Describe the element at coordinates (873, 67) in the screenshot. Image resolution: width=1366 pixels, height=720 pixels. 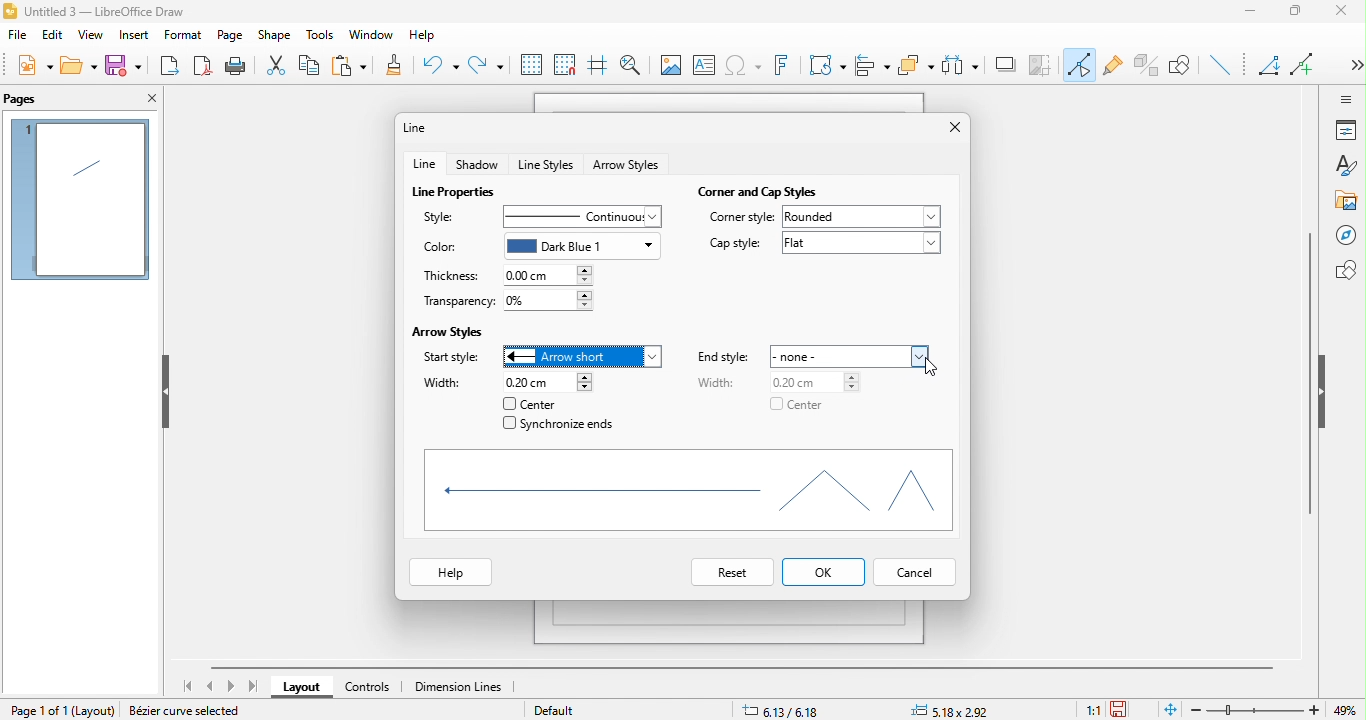
I see `align object` at that location.